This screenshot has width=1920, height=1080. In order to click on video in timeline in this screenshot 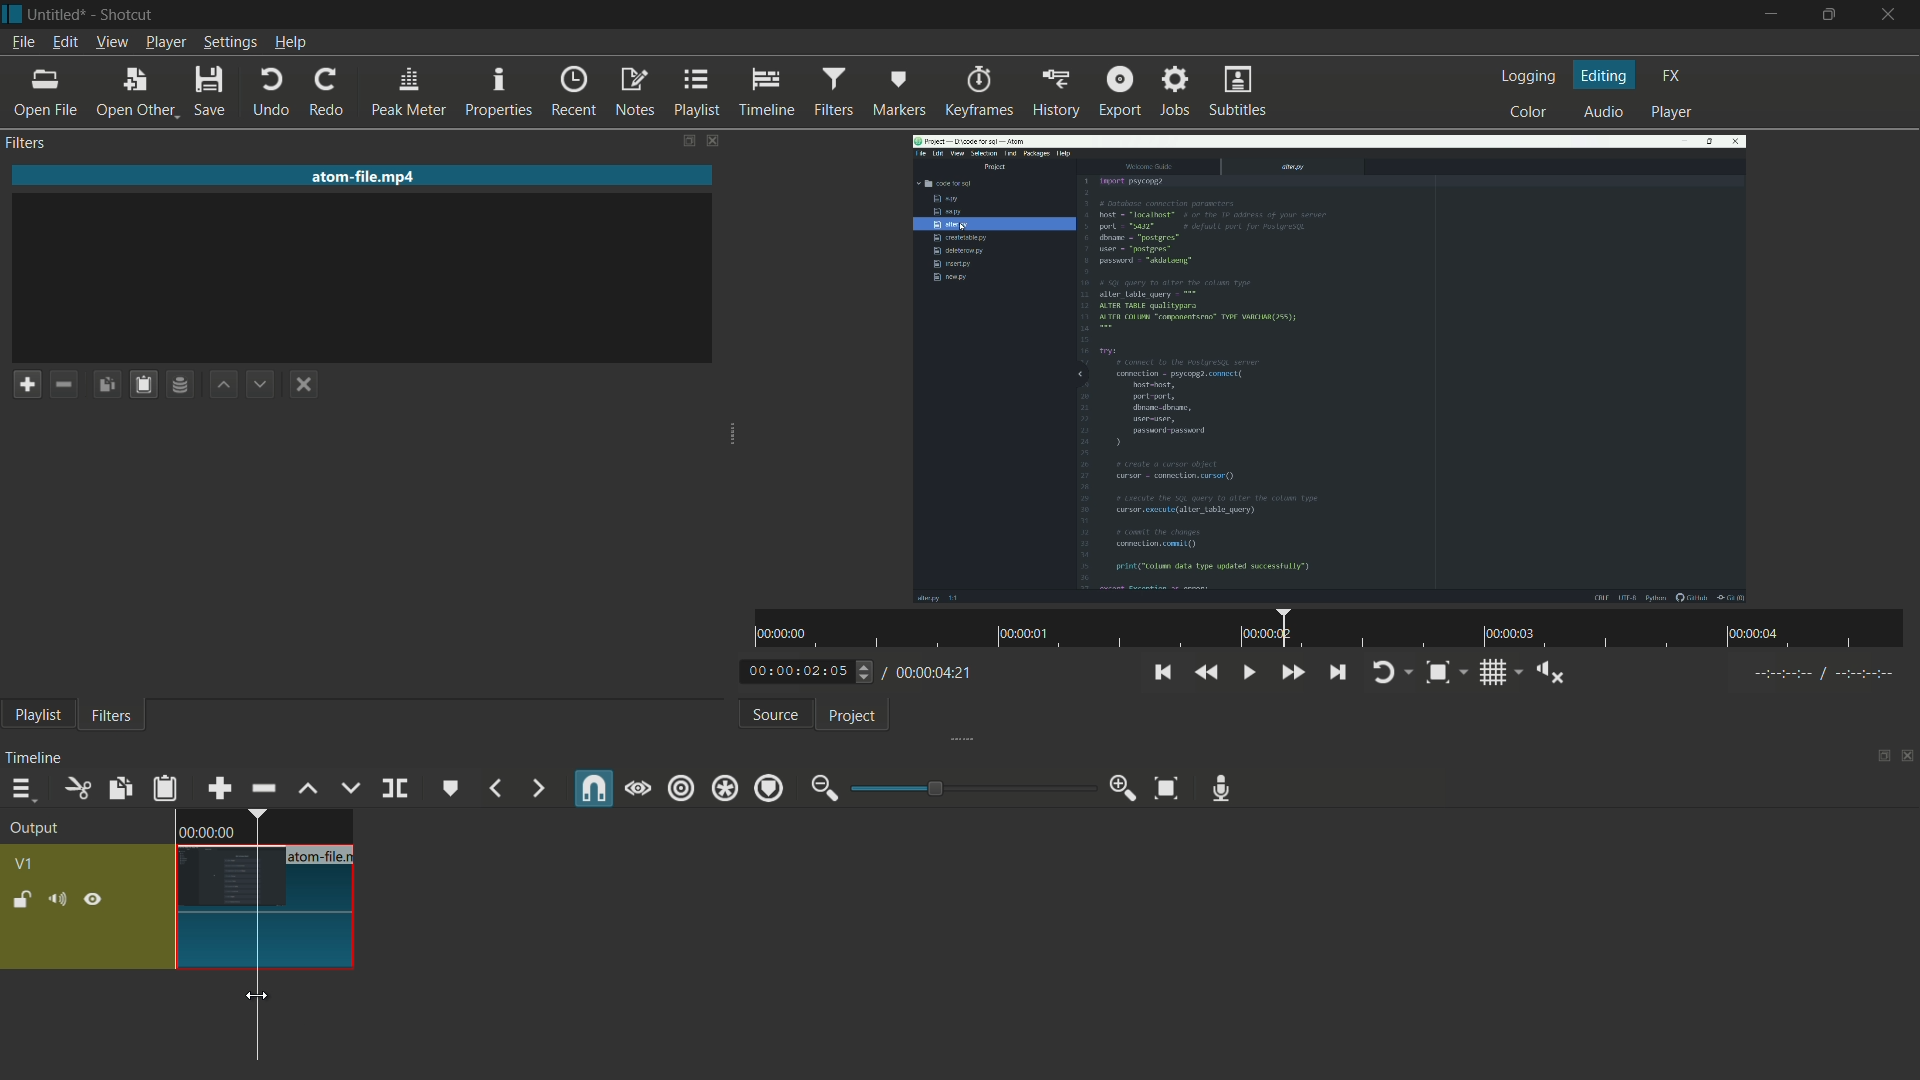, I will do `click(265, 890)`.